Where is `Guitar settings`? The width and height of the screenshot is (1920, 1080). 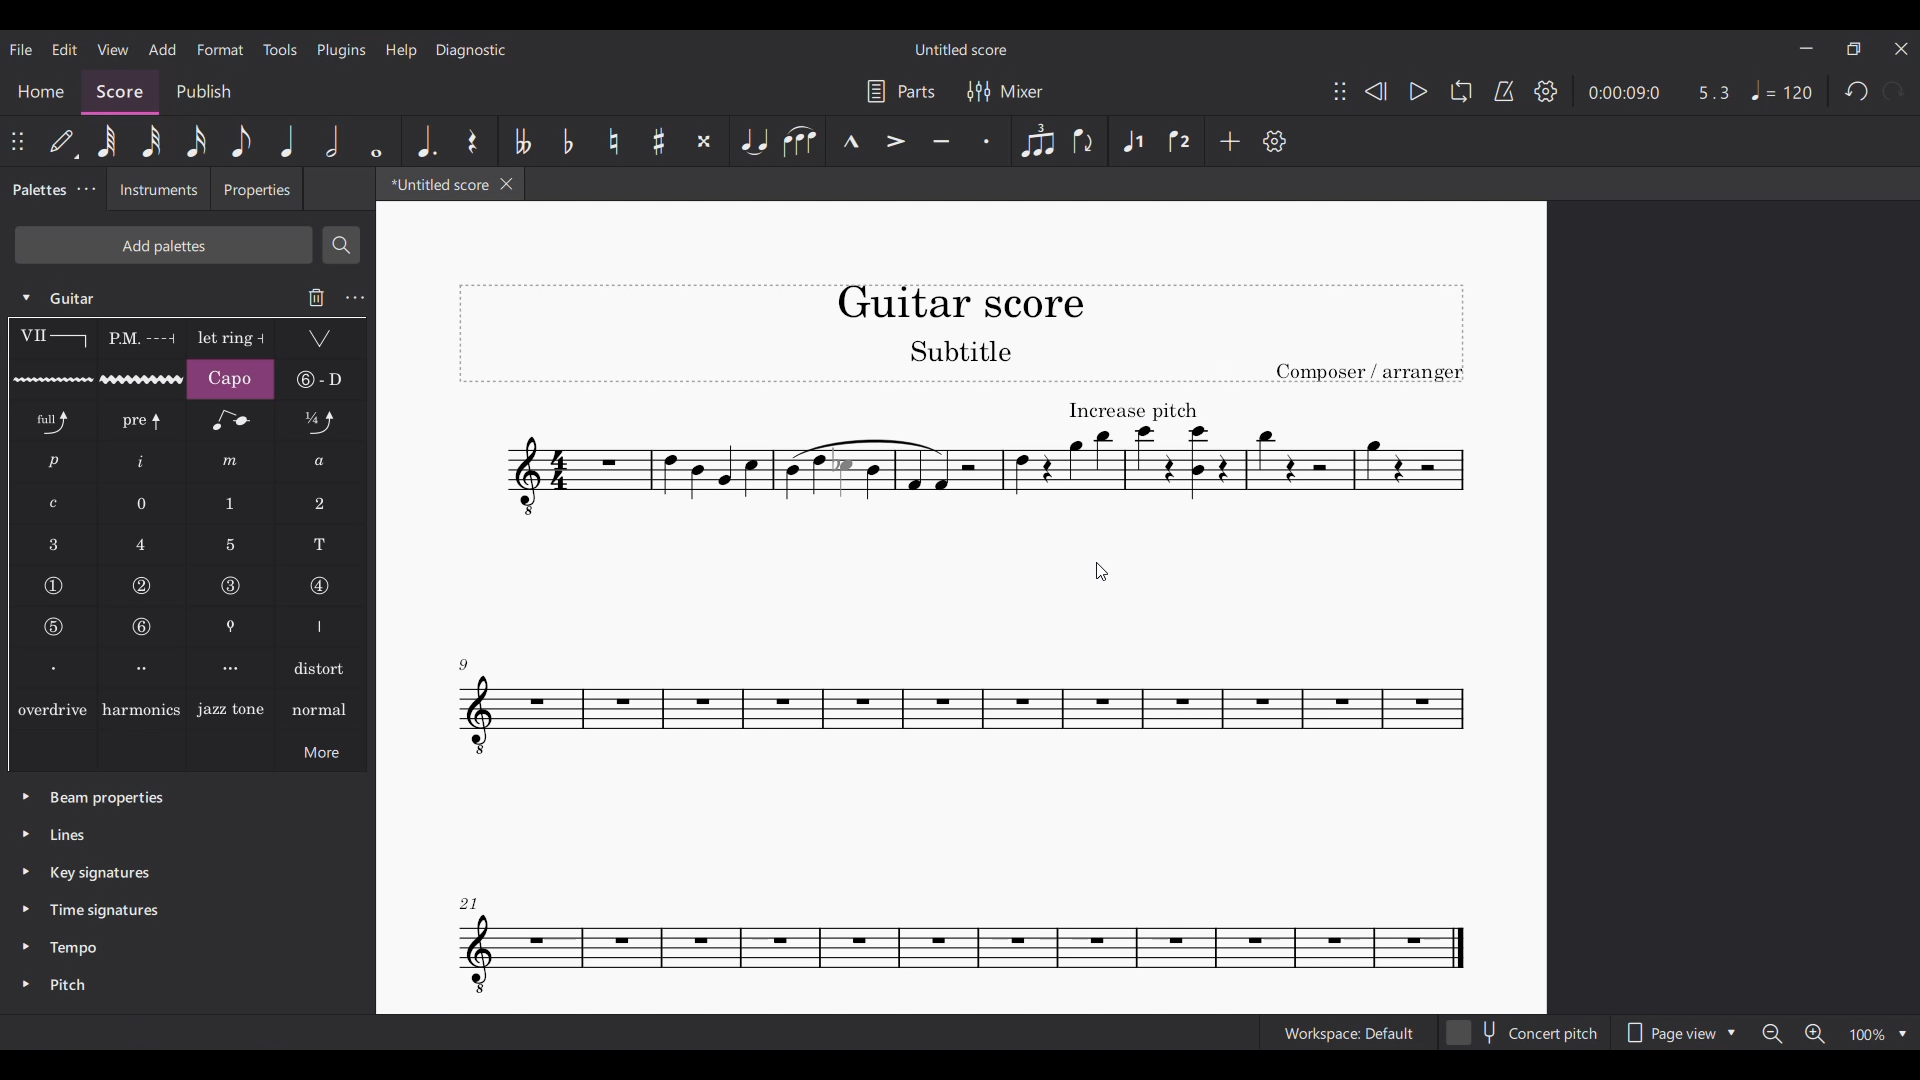 Guitar settings is located at coordinates (355, 298).